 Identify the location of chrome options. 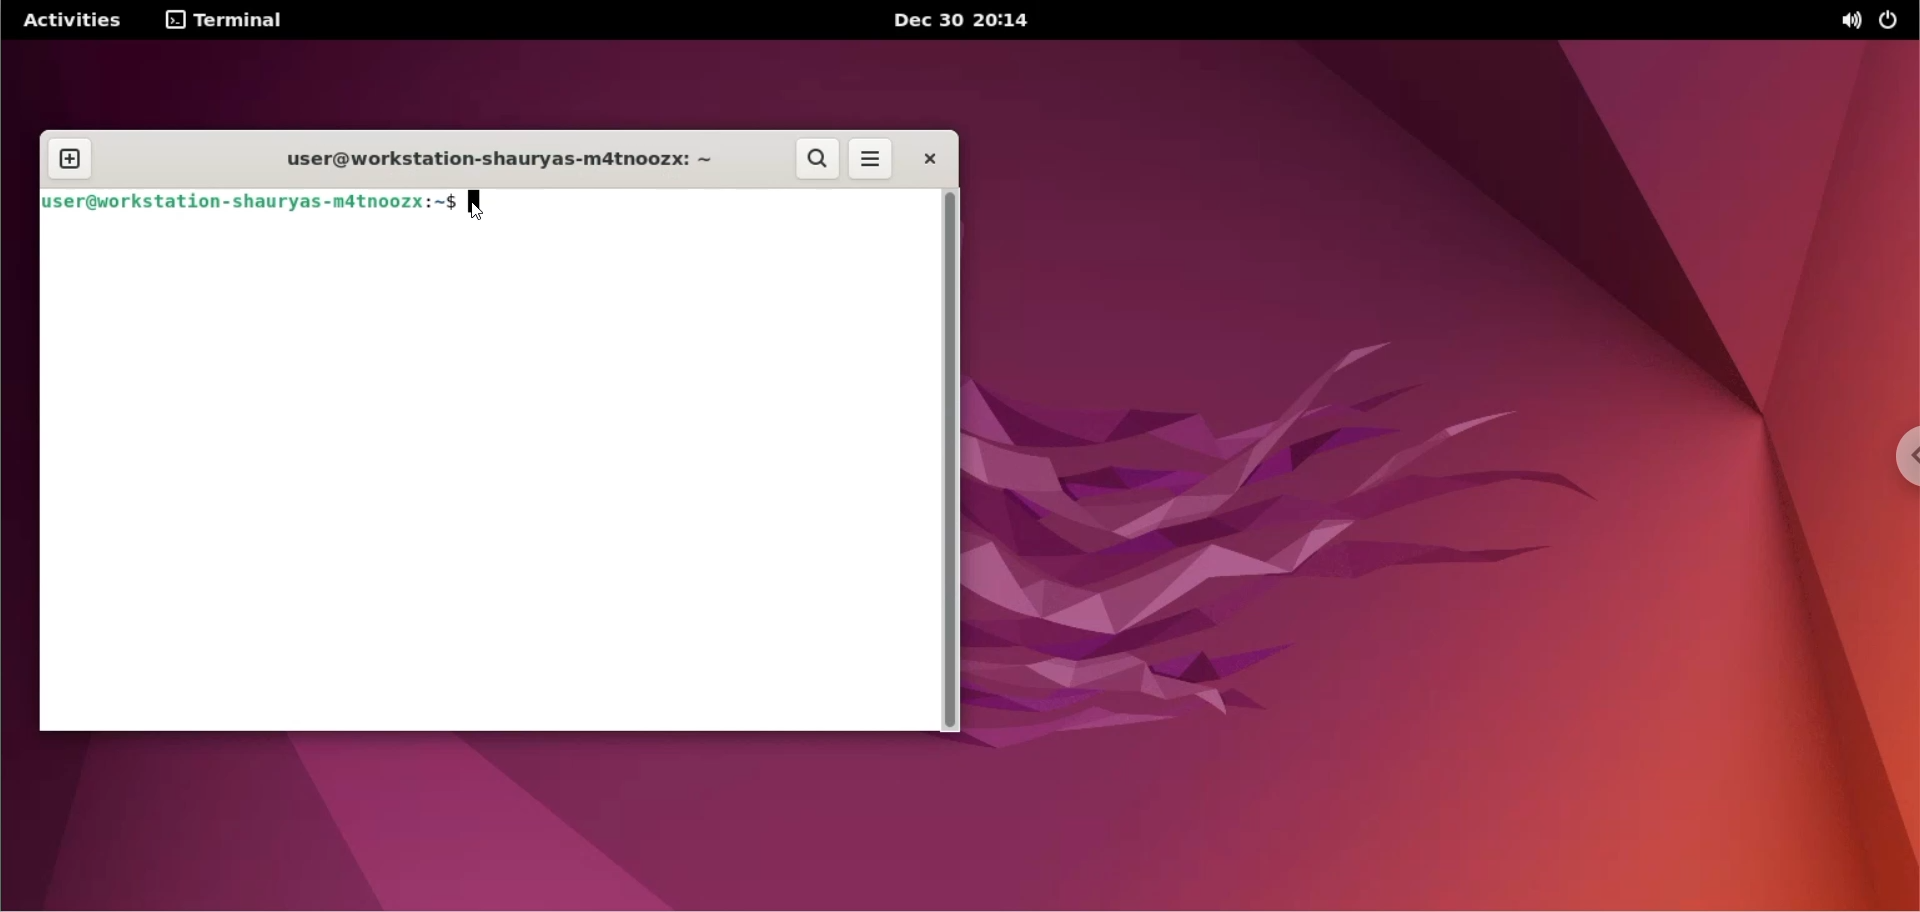
(1894, 451).